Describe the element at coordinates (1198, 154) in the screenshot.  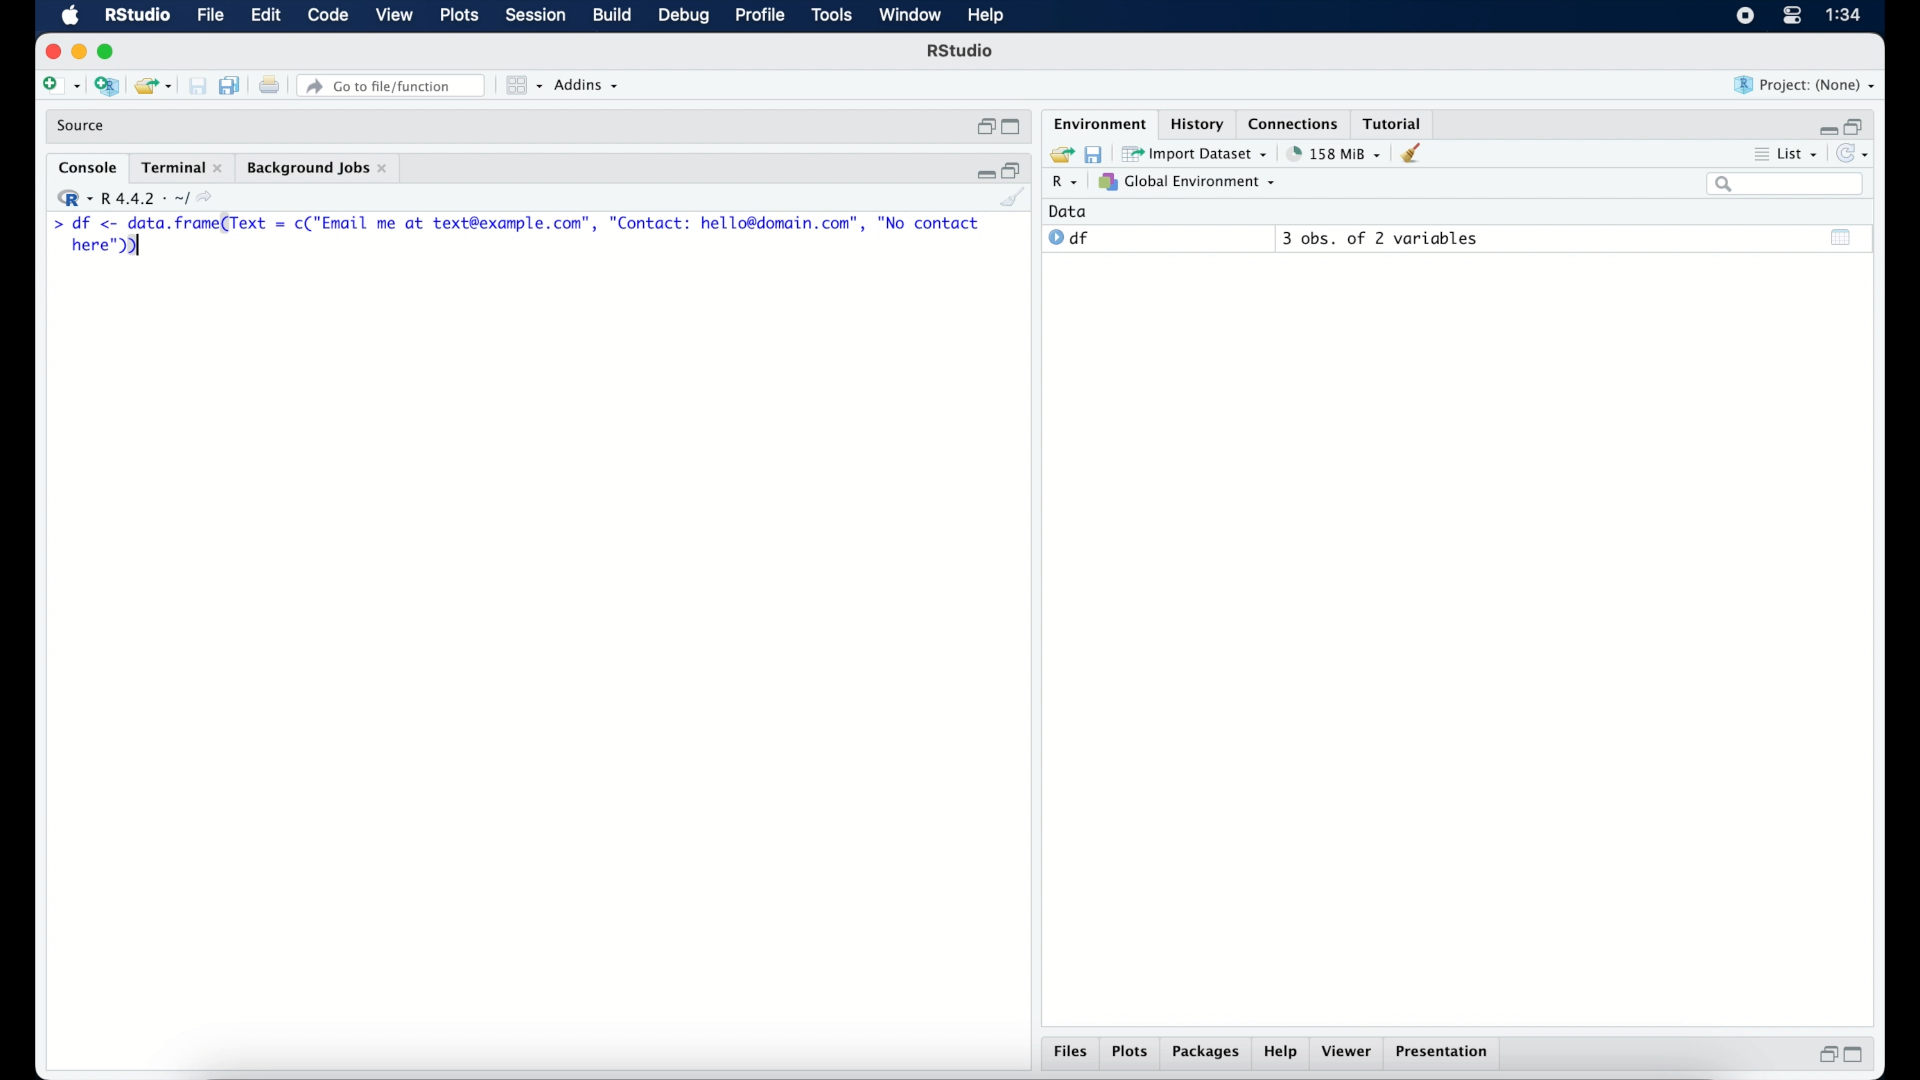
I see `import dataset` at that location.